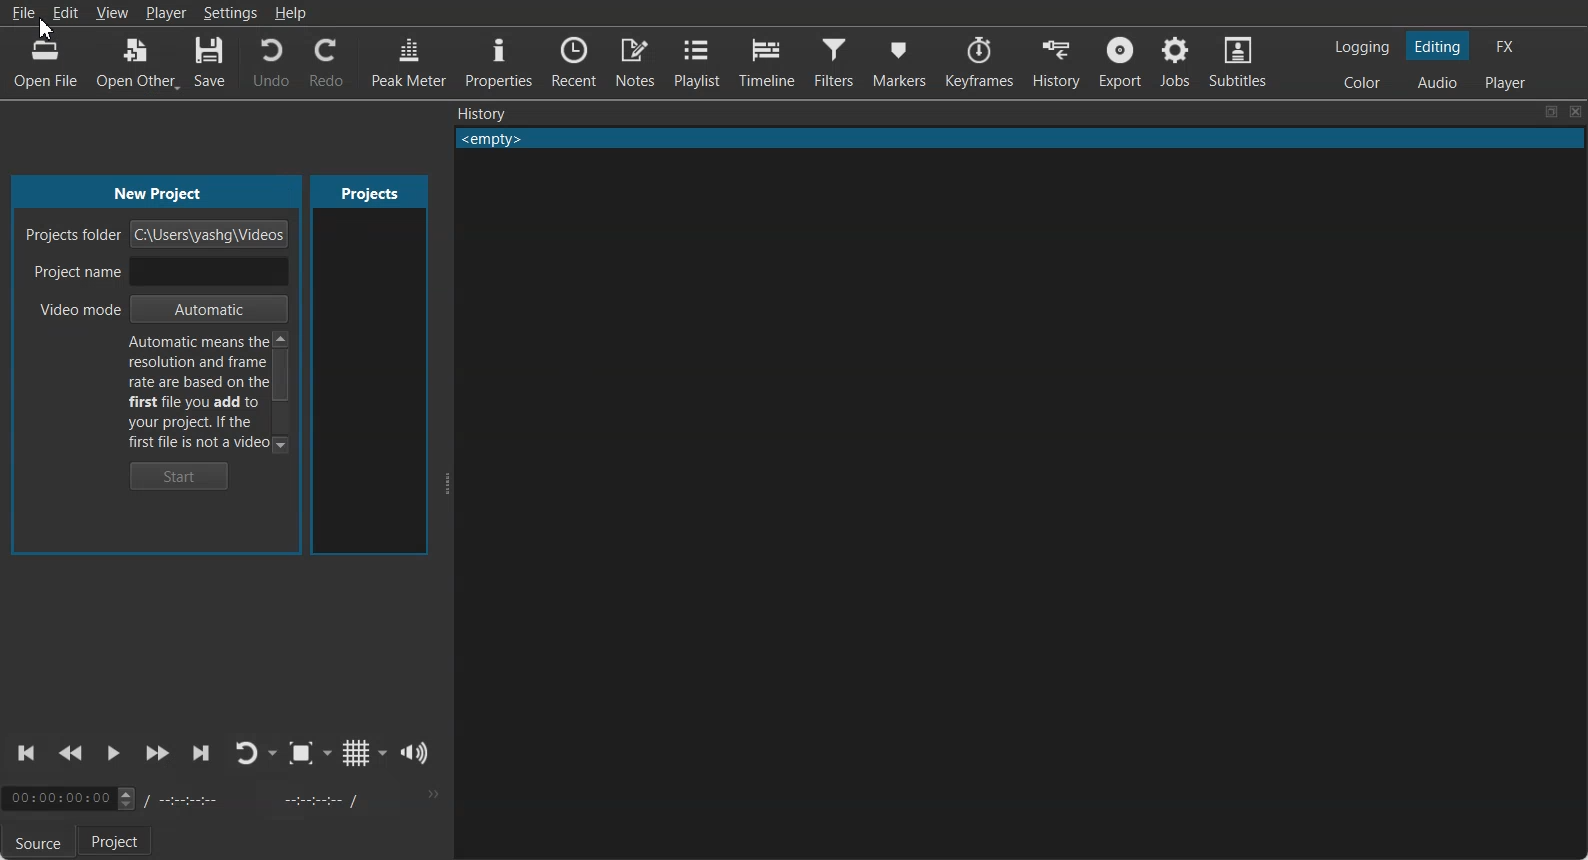  Describe the element at coordinates (202, 754) in the screenshot. I see `Skip to next point` at that location.